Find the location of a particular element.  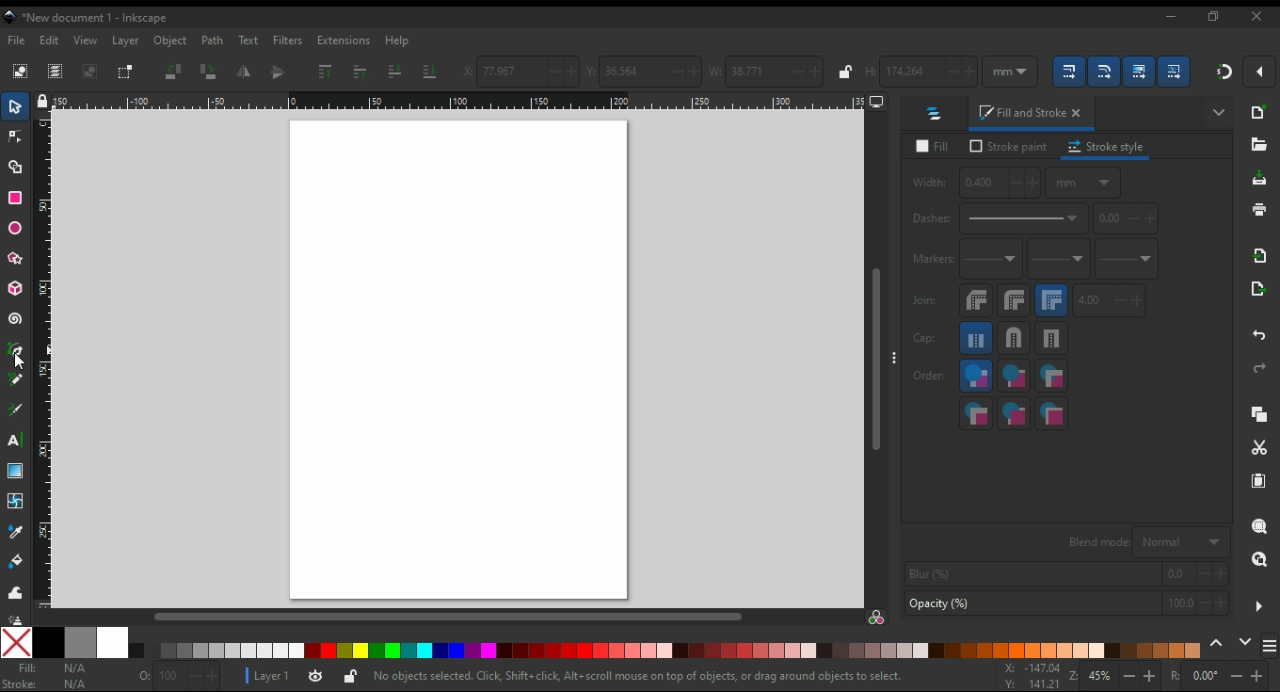

color palettes is located at coordinates (1270, 644).